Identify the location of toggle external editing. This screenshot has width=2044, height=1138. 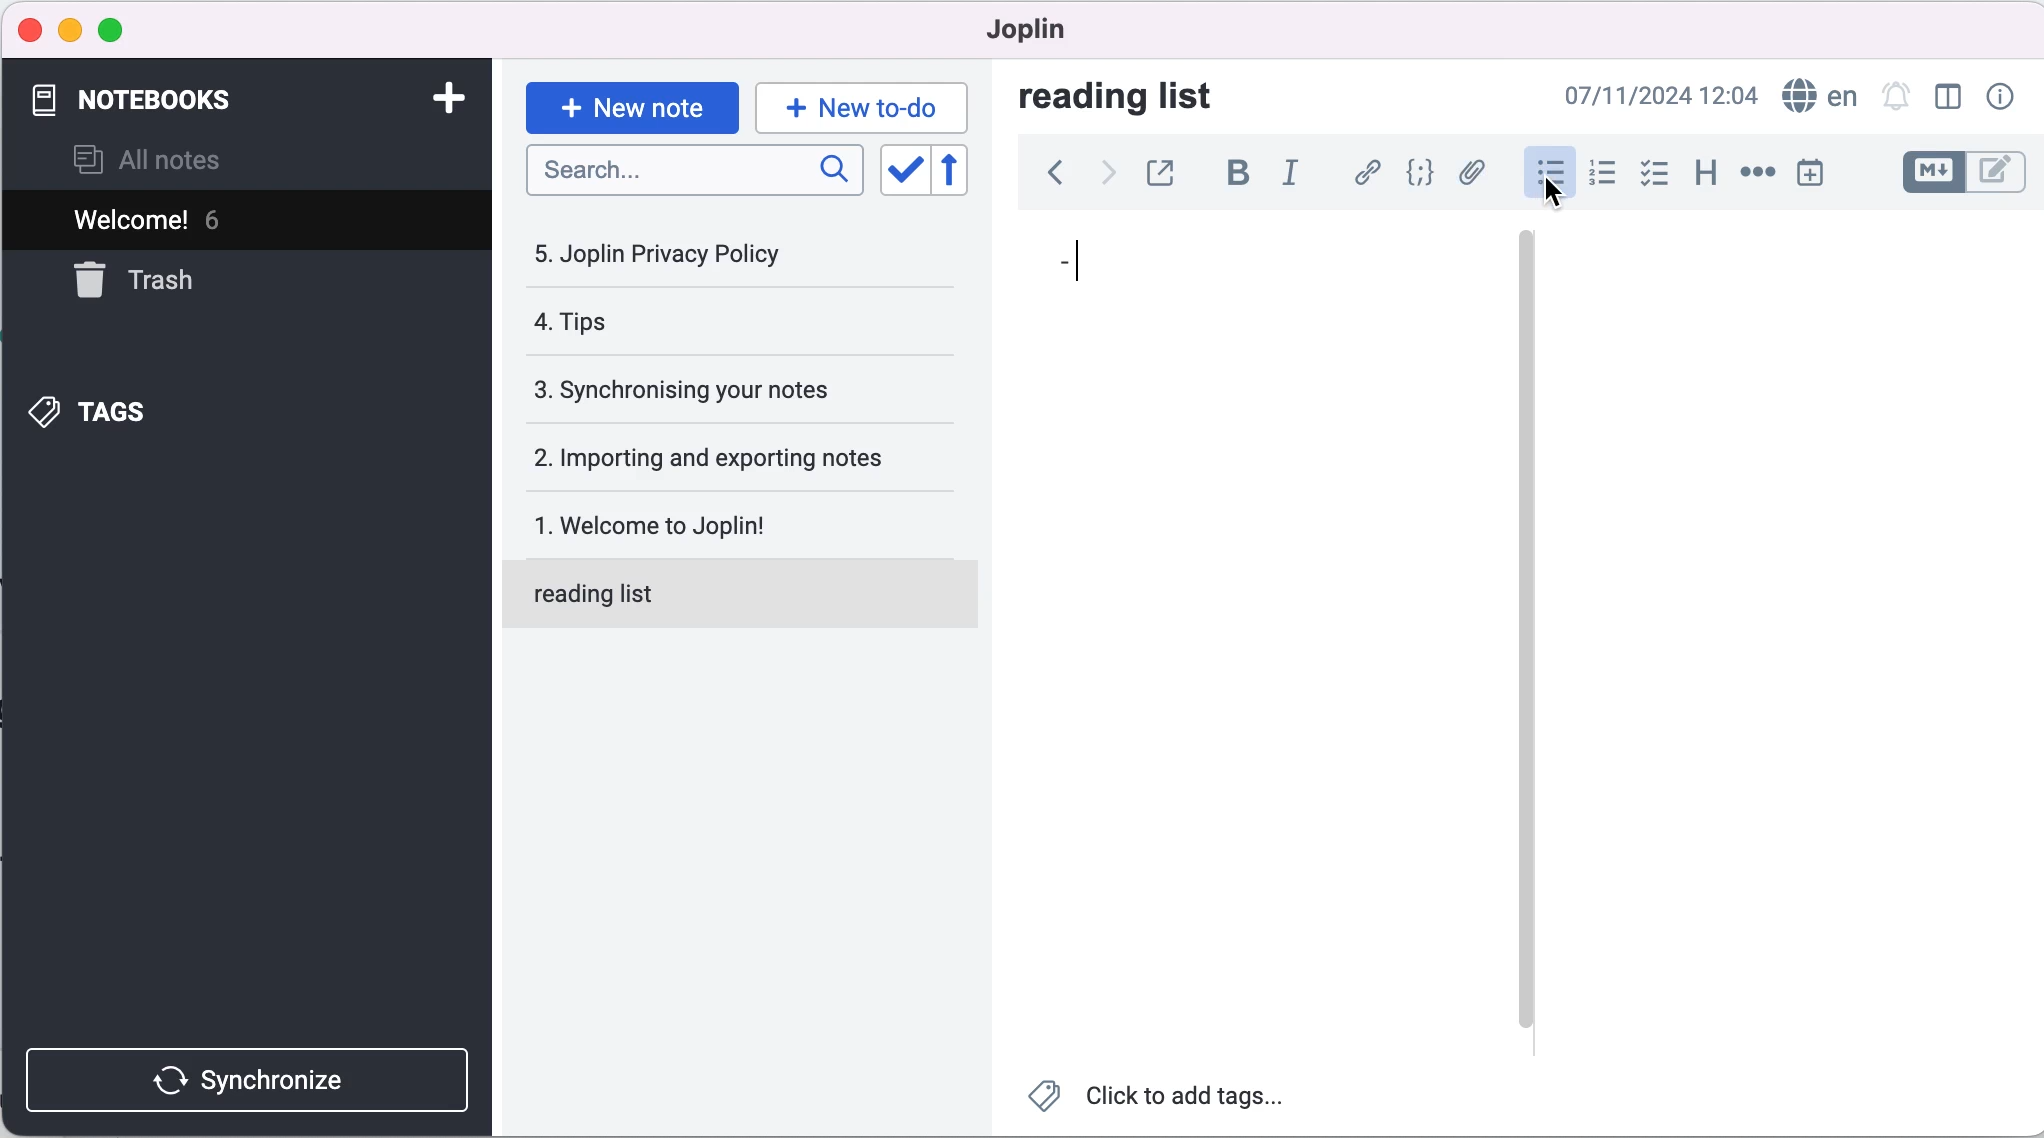
(1170, 171).